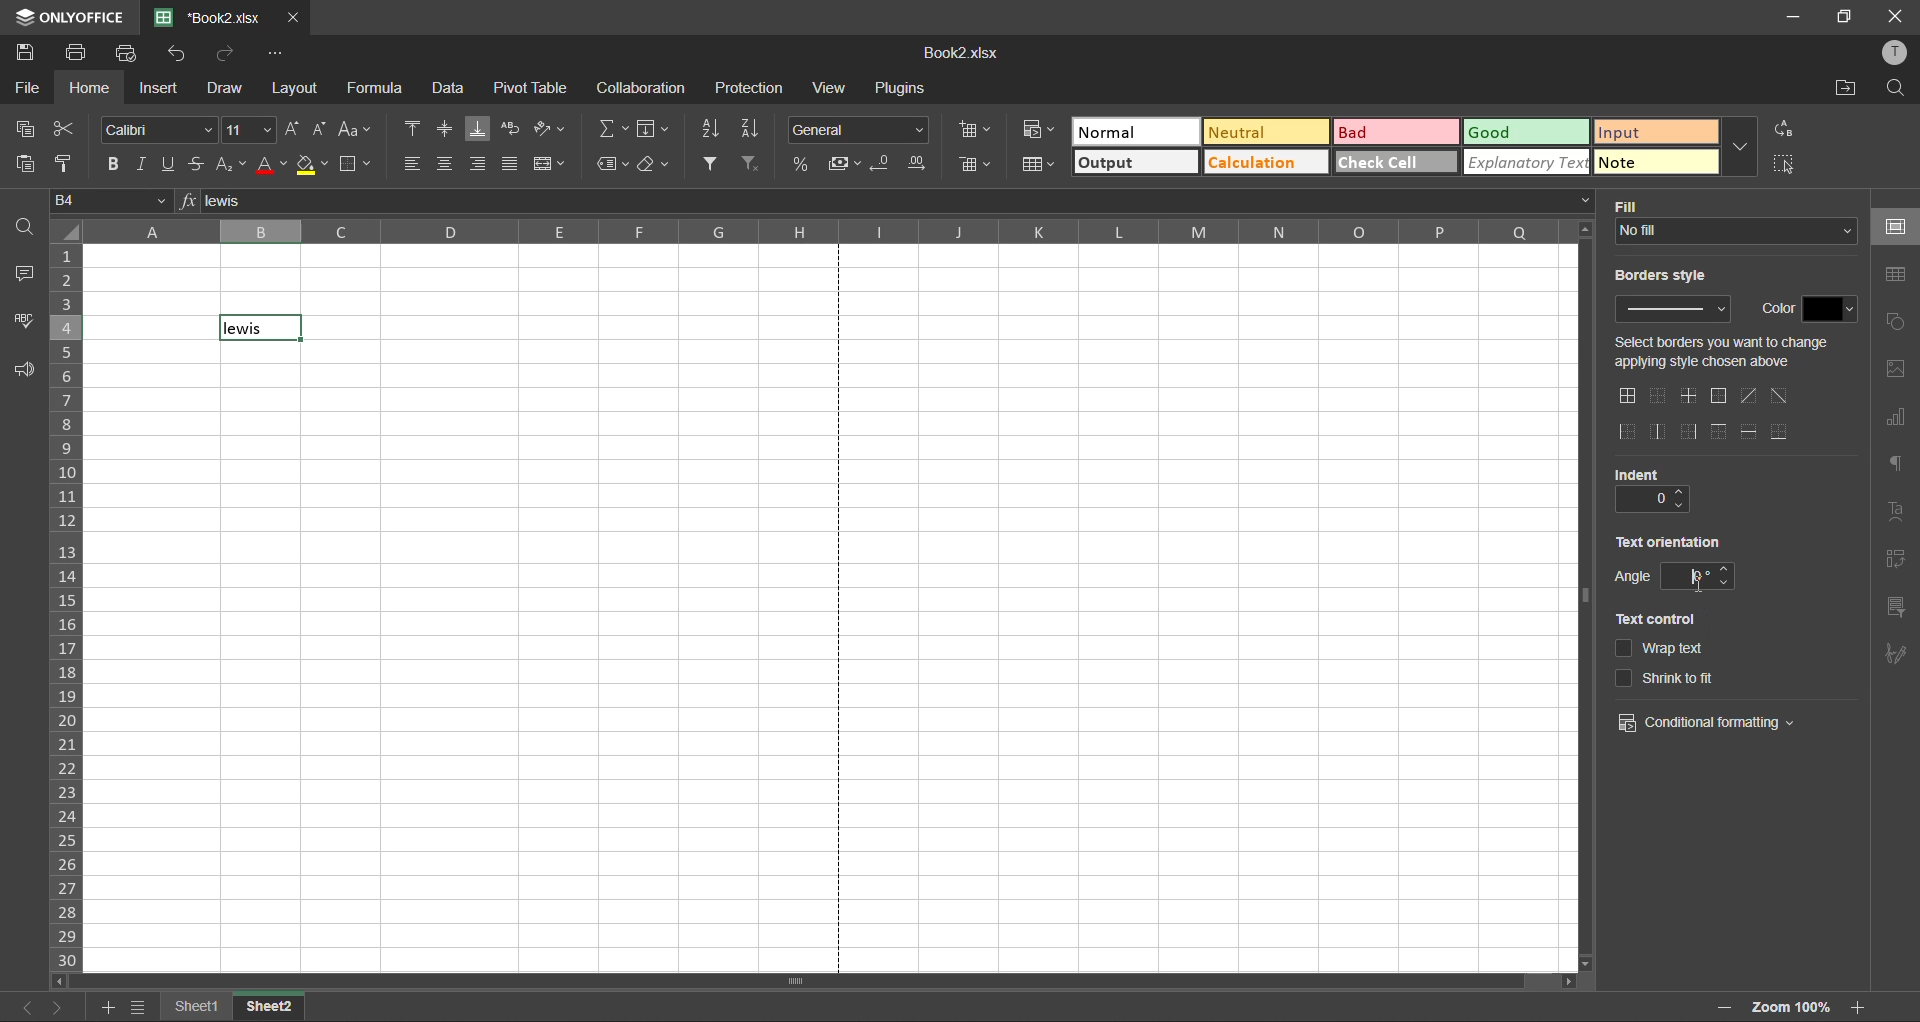 This screenshot has width=1920, height=1022. I want to click on calculation, so click(1264, 166).